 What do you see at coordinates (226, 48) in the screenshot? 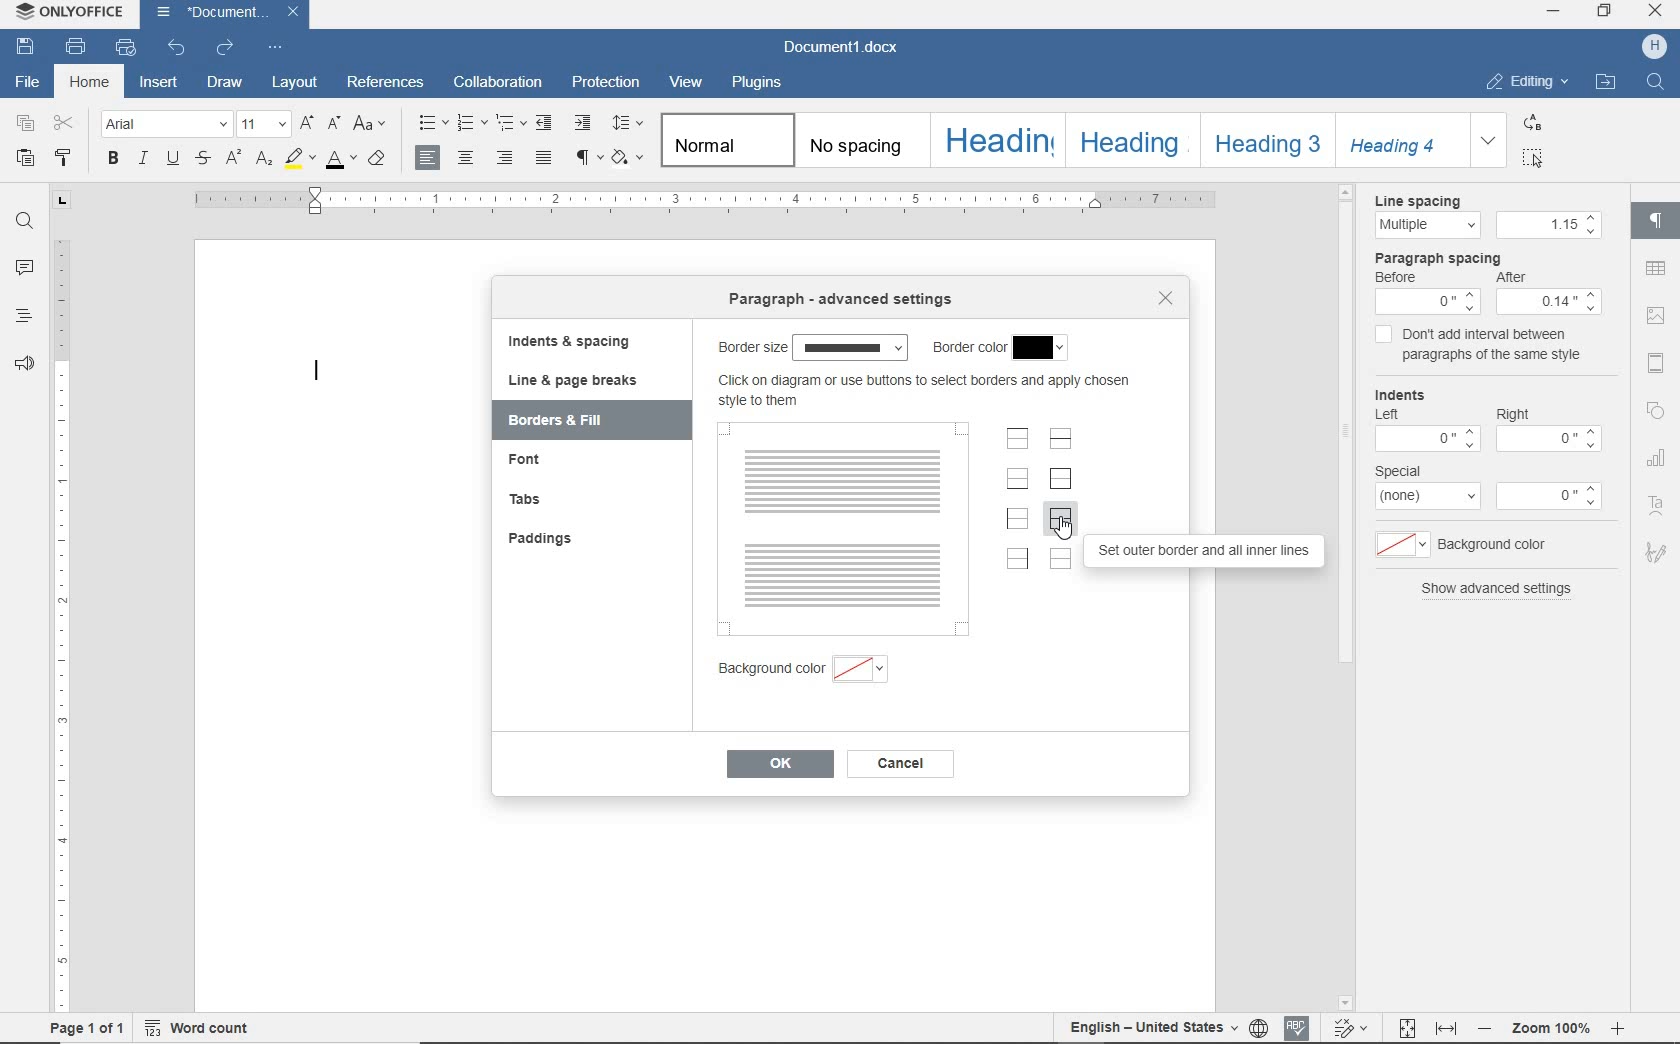
I see `redo` at bounding box center [226, 48].